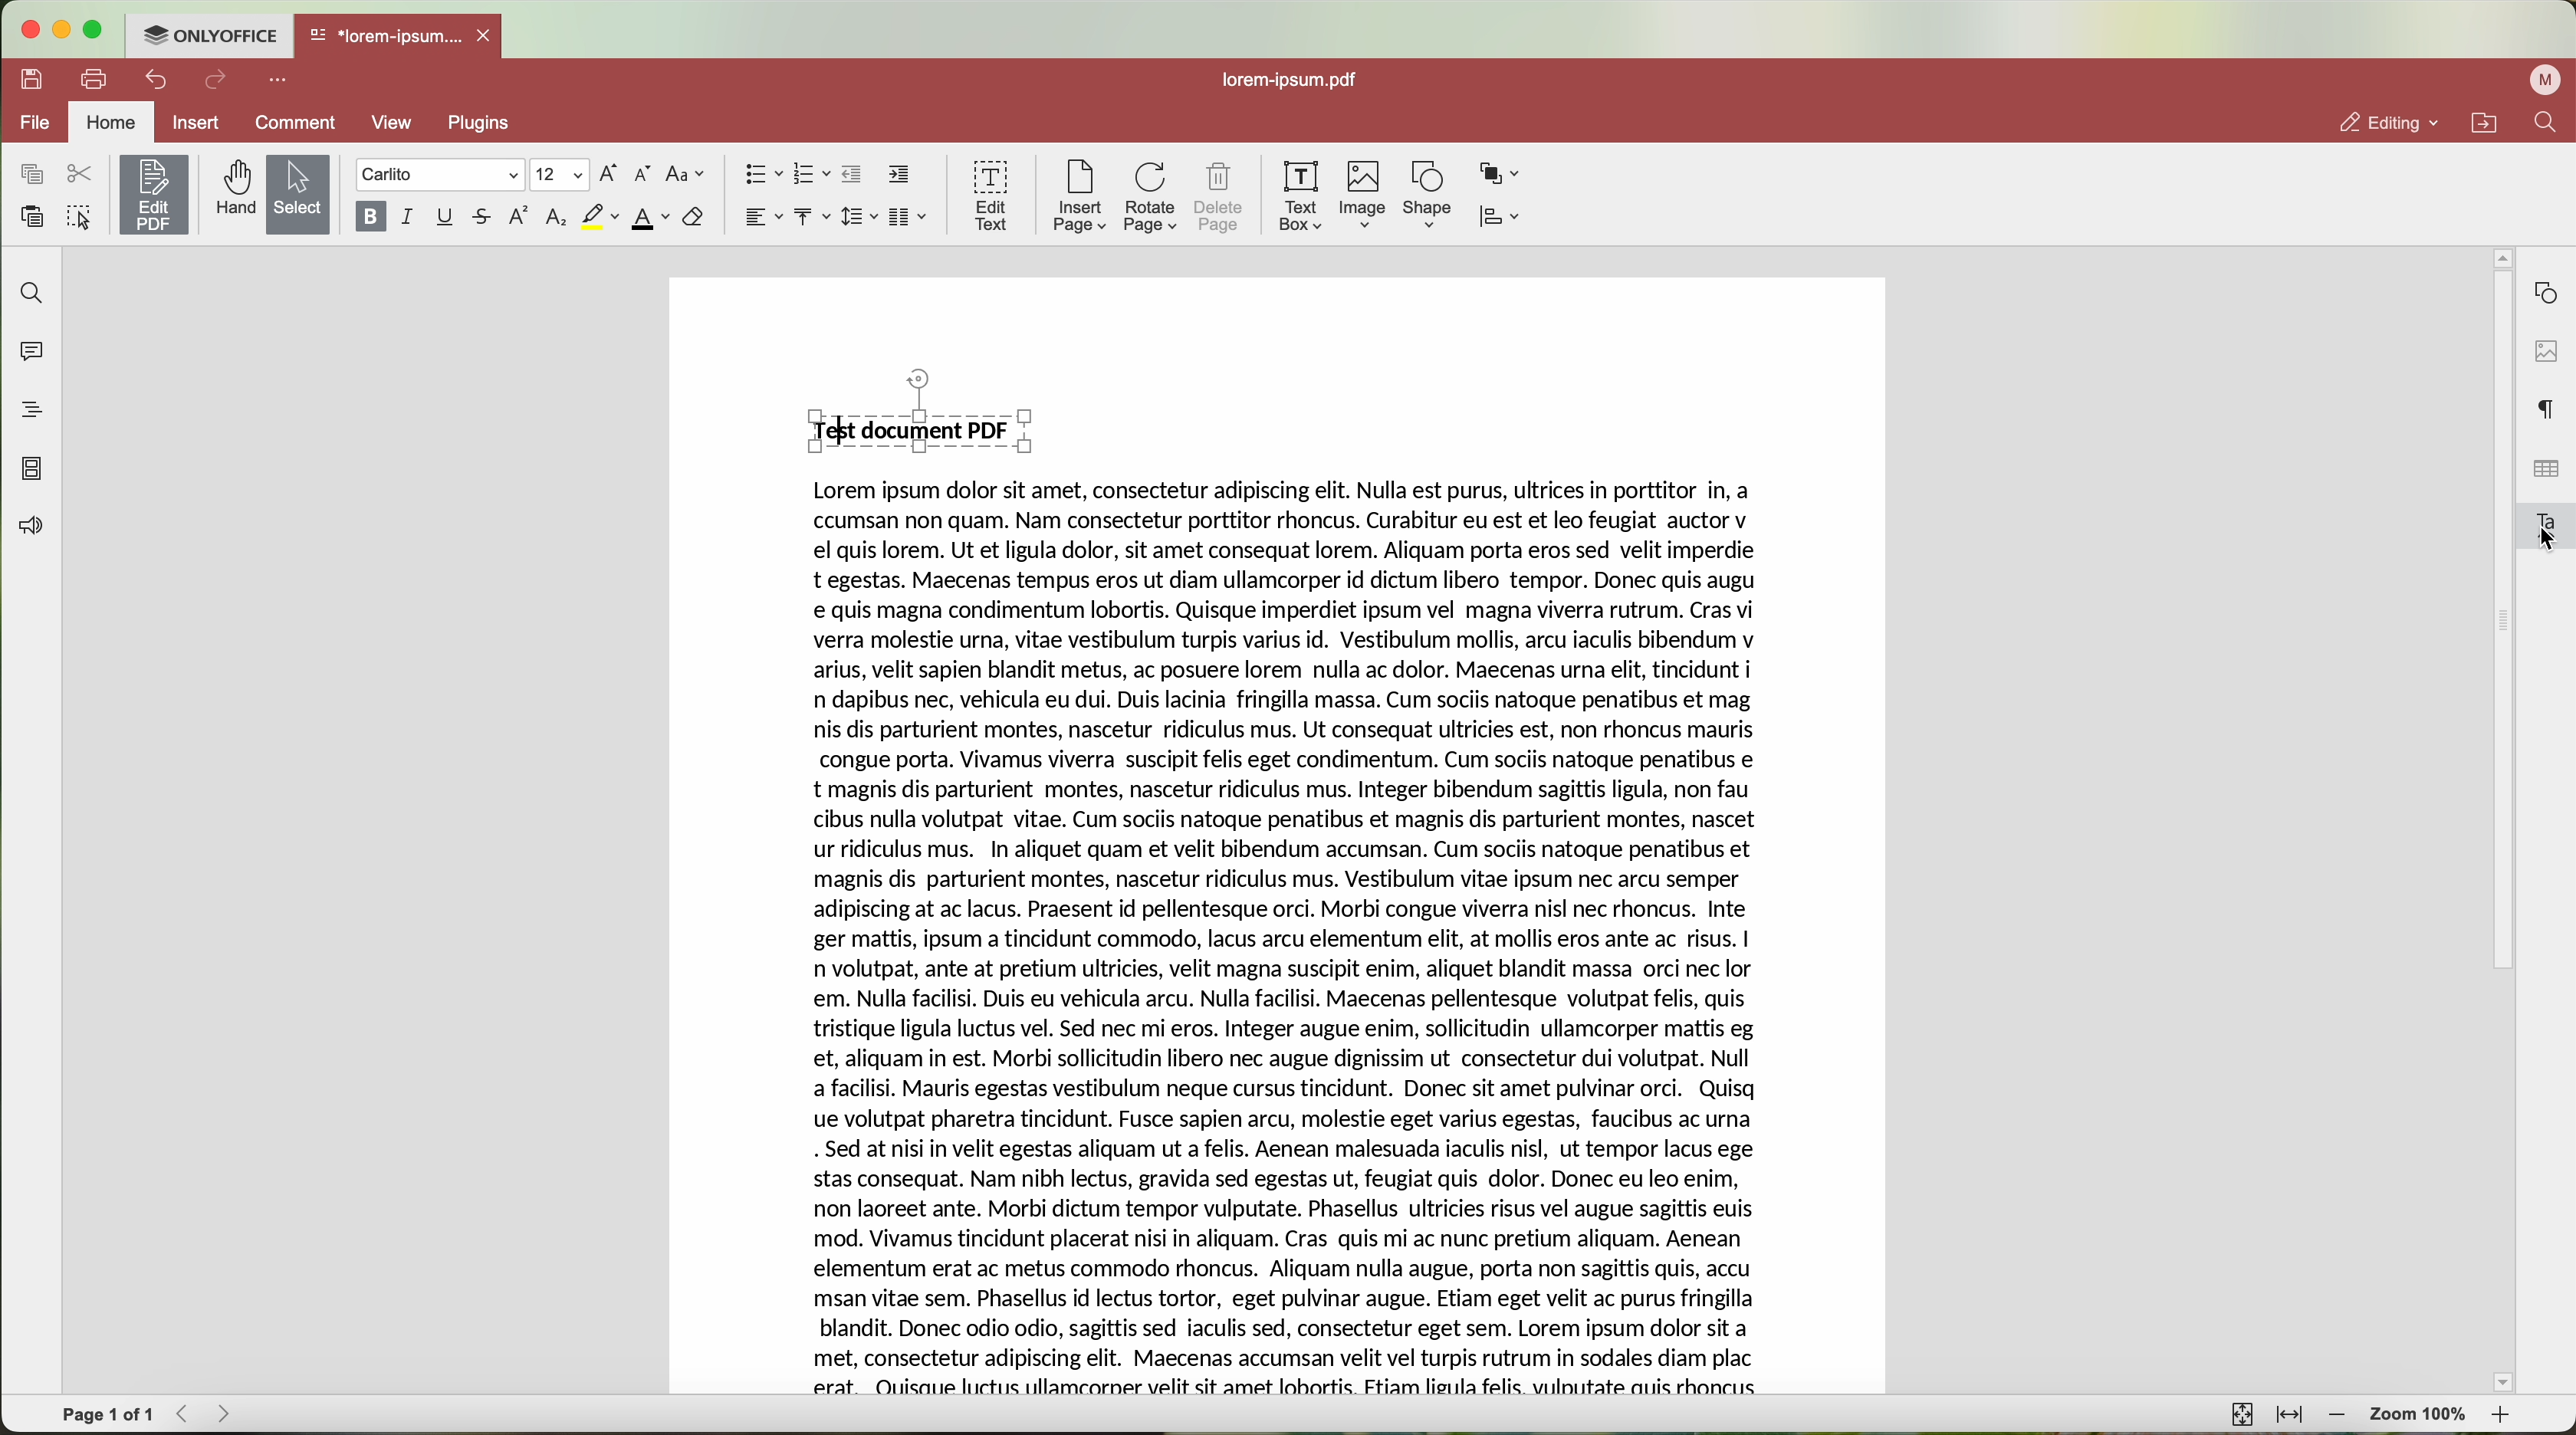 This screenshot has height=1435, width=2576. What do you see at coordinates (1219, 196) in the screenshot?
I see `delete page` at bounding box center [1219, 196].